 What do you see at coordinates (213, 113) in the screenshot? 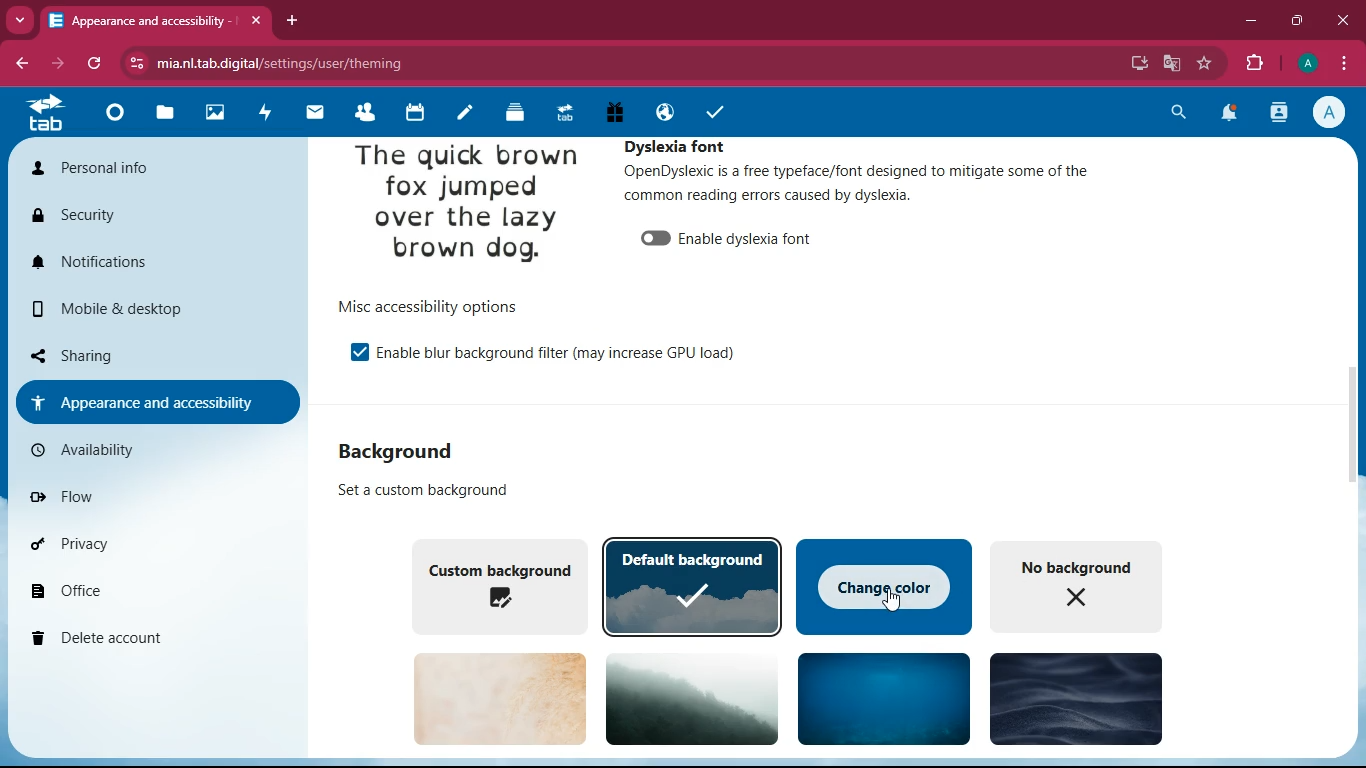
I see `images` at bounding box center [213, 113].